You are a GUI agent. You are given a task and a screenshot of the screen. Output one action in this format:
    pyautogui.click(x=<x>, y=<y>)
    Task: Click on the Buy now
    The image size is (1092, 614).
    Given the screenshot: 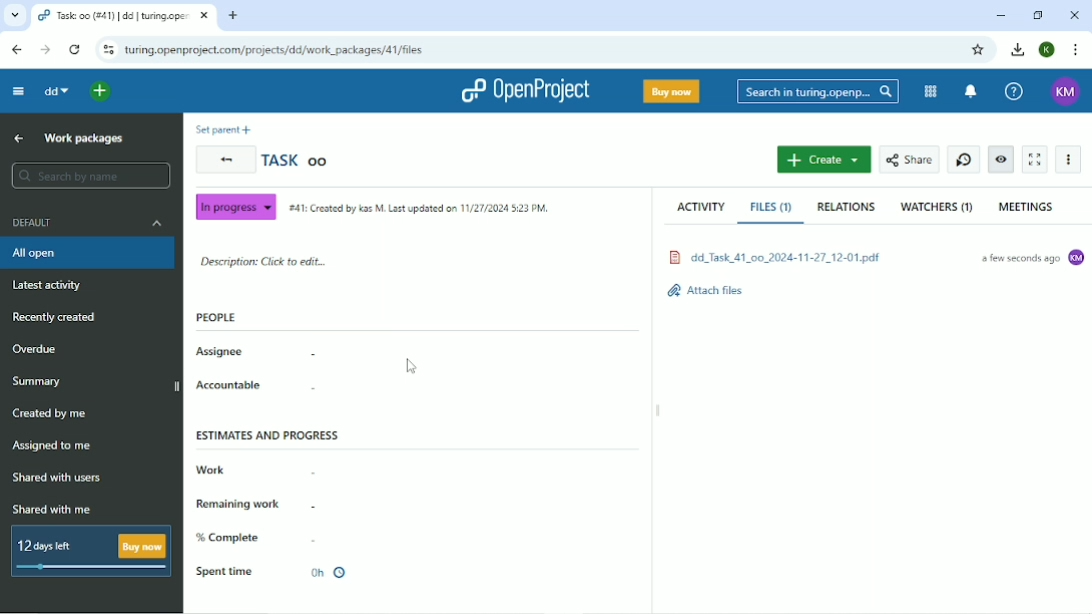 What is the action you would take?
    pyautogui.click(x=670, y=91)
    